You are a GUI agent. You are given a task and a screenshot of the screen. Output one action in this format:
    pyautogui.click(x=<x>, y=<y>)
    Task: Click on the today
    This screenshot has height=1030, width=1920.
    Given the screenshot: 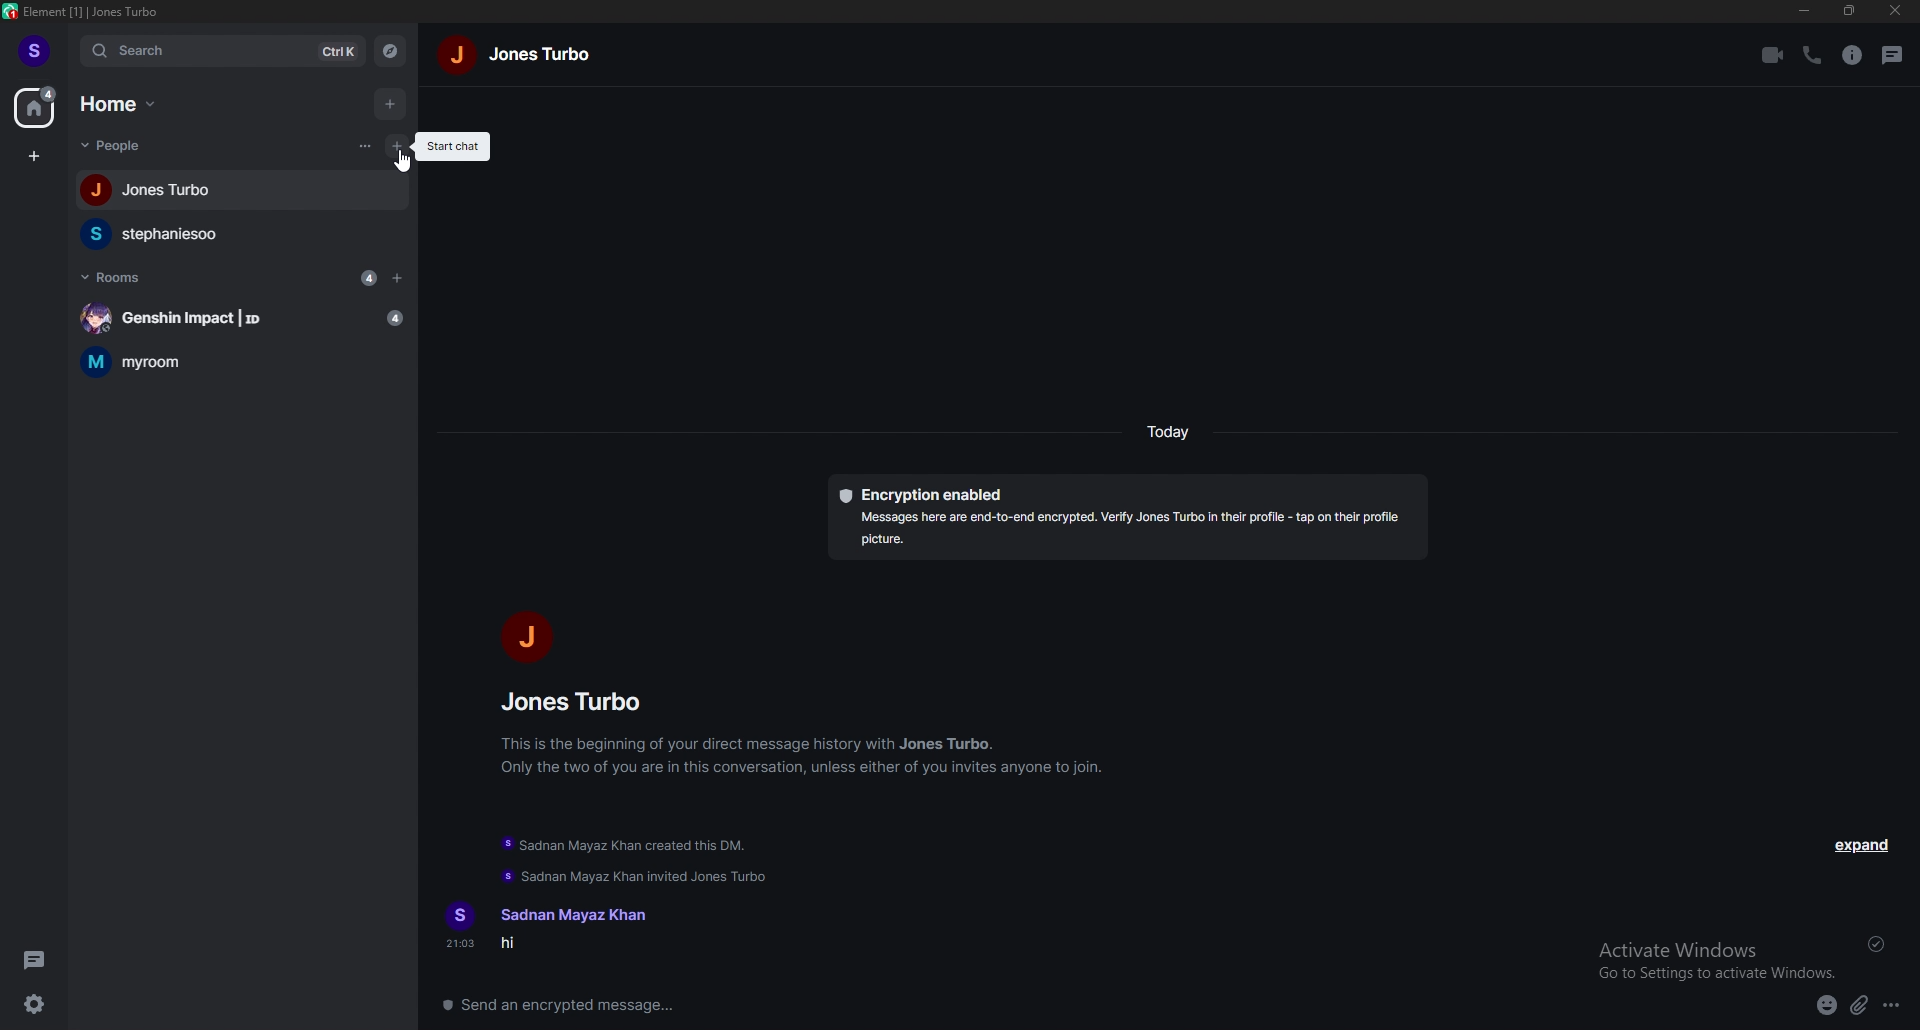 What is the action you would take?
    pyautogui.click(x=1167, y=433)
    